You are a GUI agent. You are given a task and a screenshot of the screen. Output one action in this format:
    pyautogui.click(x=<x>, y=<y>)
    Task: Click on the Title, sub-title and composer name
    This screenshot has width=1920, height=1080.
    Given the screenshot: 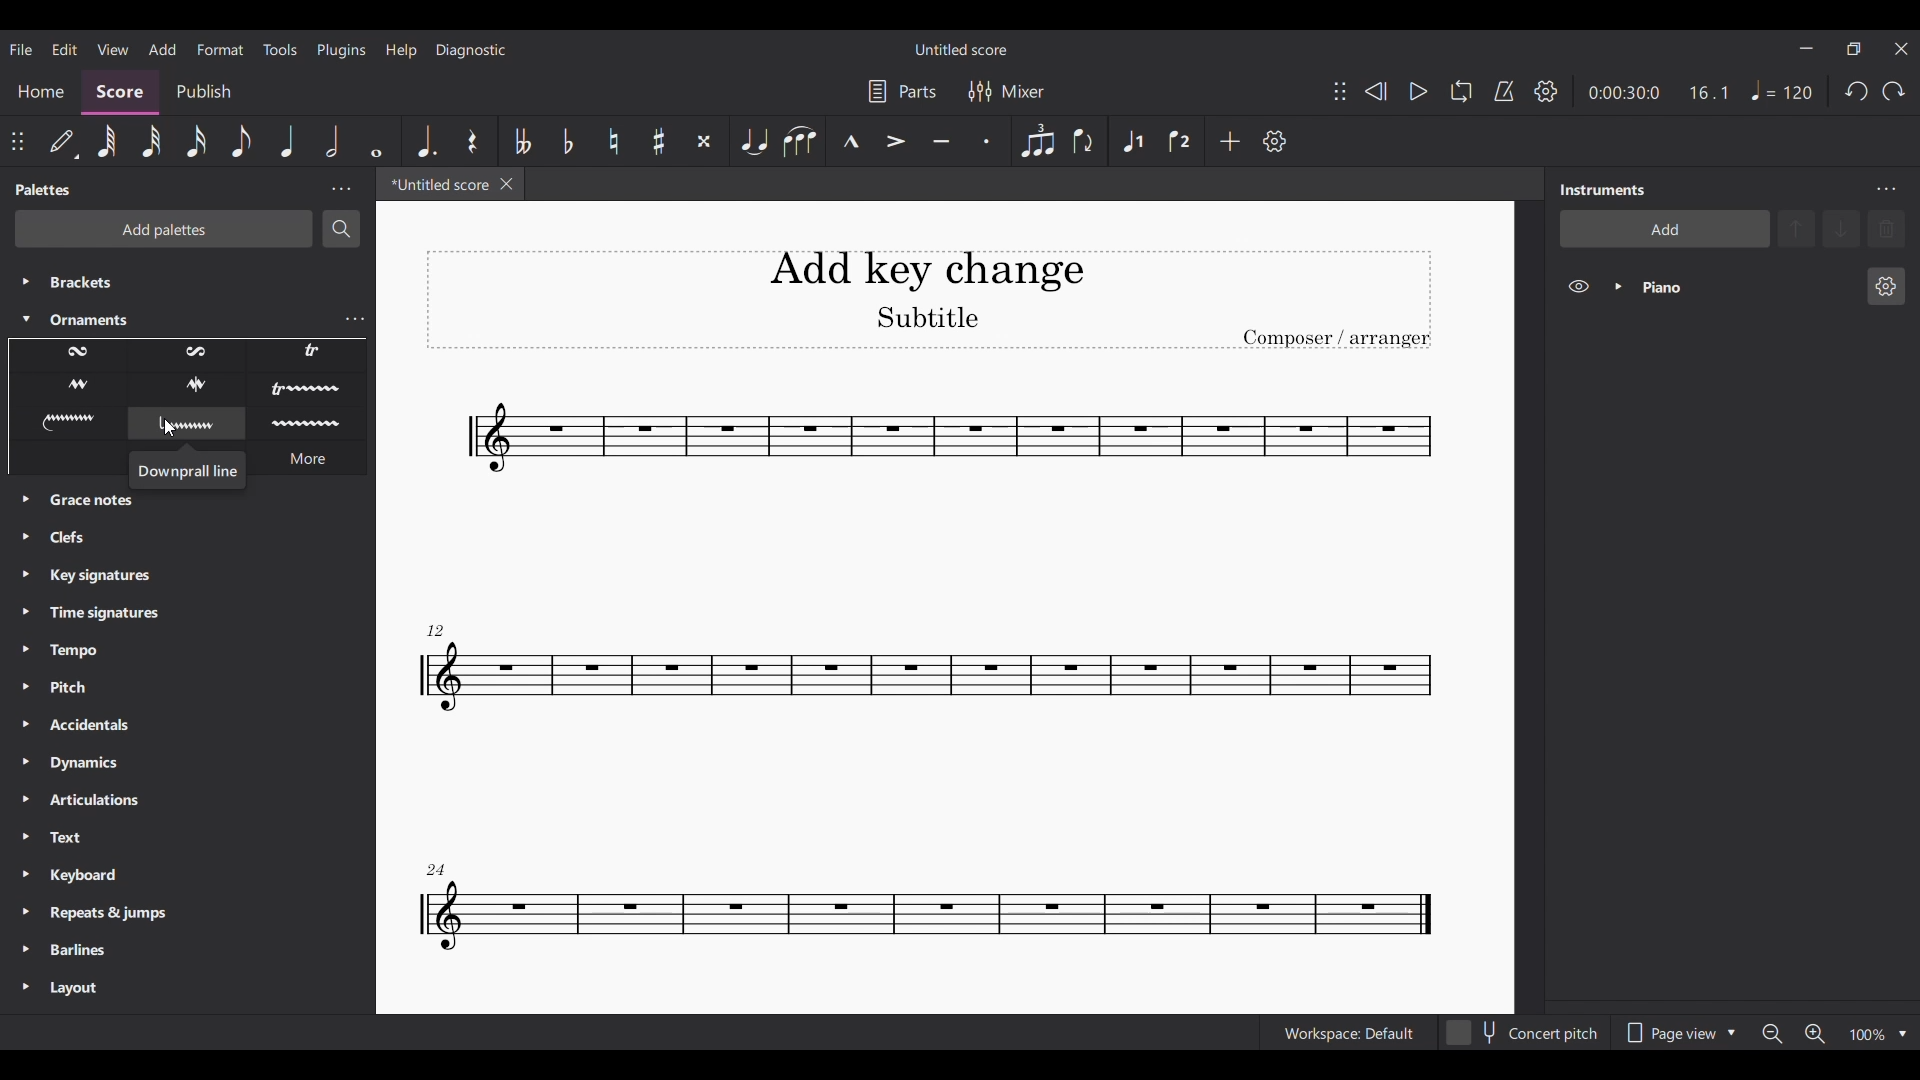 What is the action you would take?
    pyautogui.click(x=929, y=300)
    